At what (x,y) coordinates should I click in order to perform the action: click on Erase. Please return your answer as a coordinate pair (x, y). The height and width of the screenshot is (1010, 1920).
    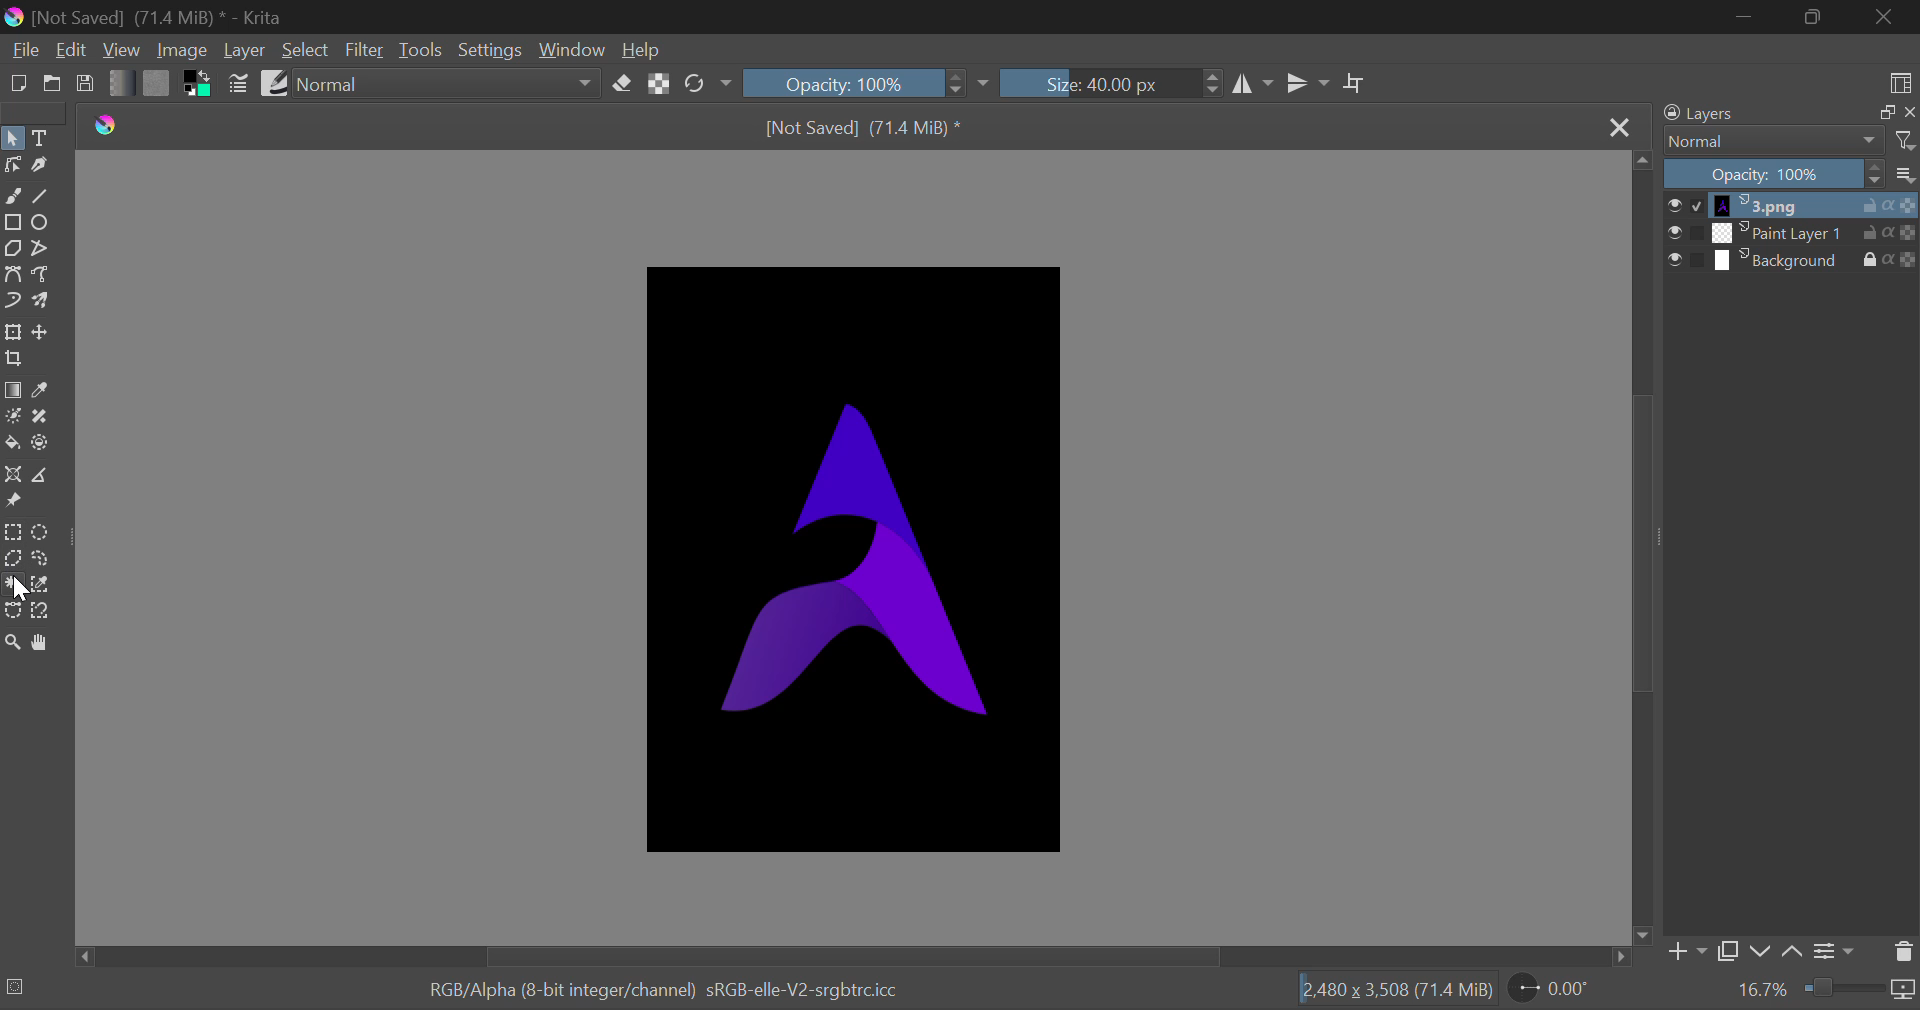
    Looking at the image, I should click on (623, 84).